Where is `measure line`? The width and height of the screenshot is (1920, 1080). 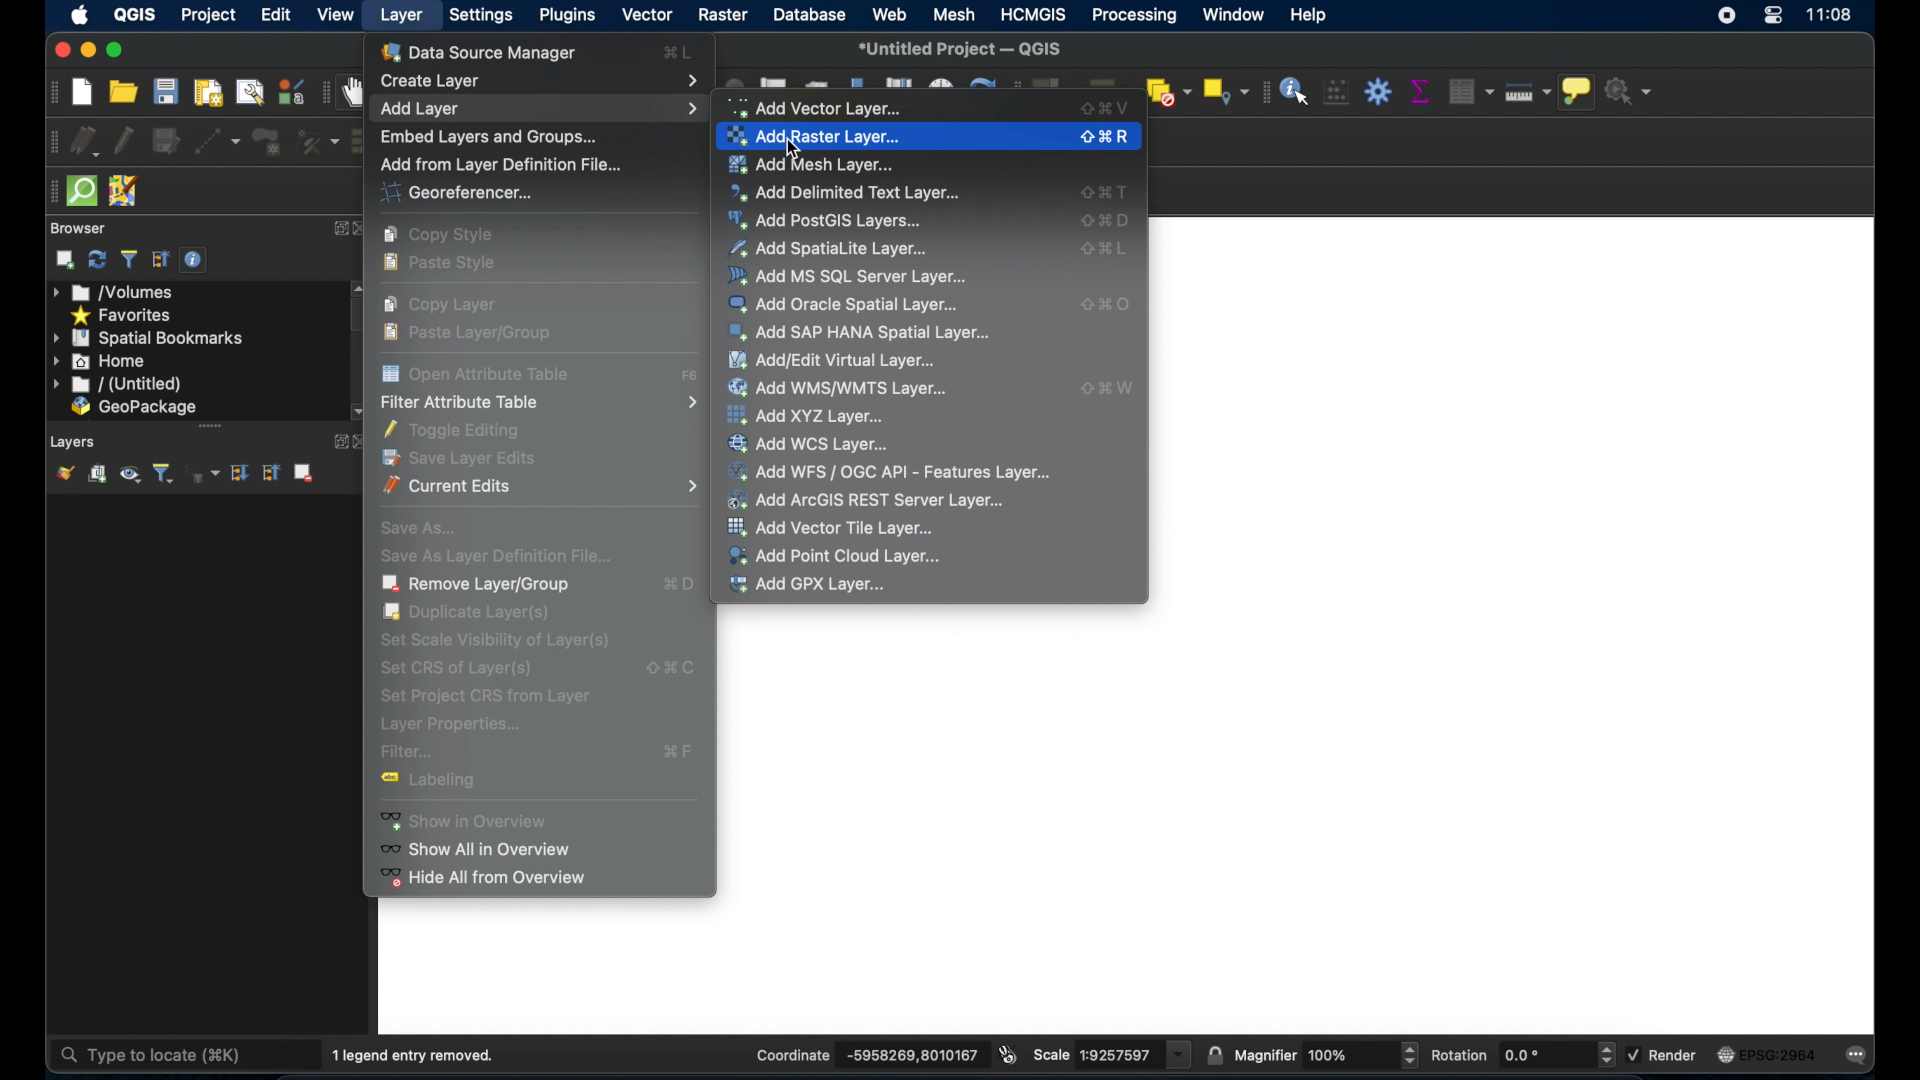 measure line is located at coordinates (1531, 95).